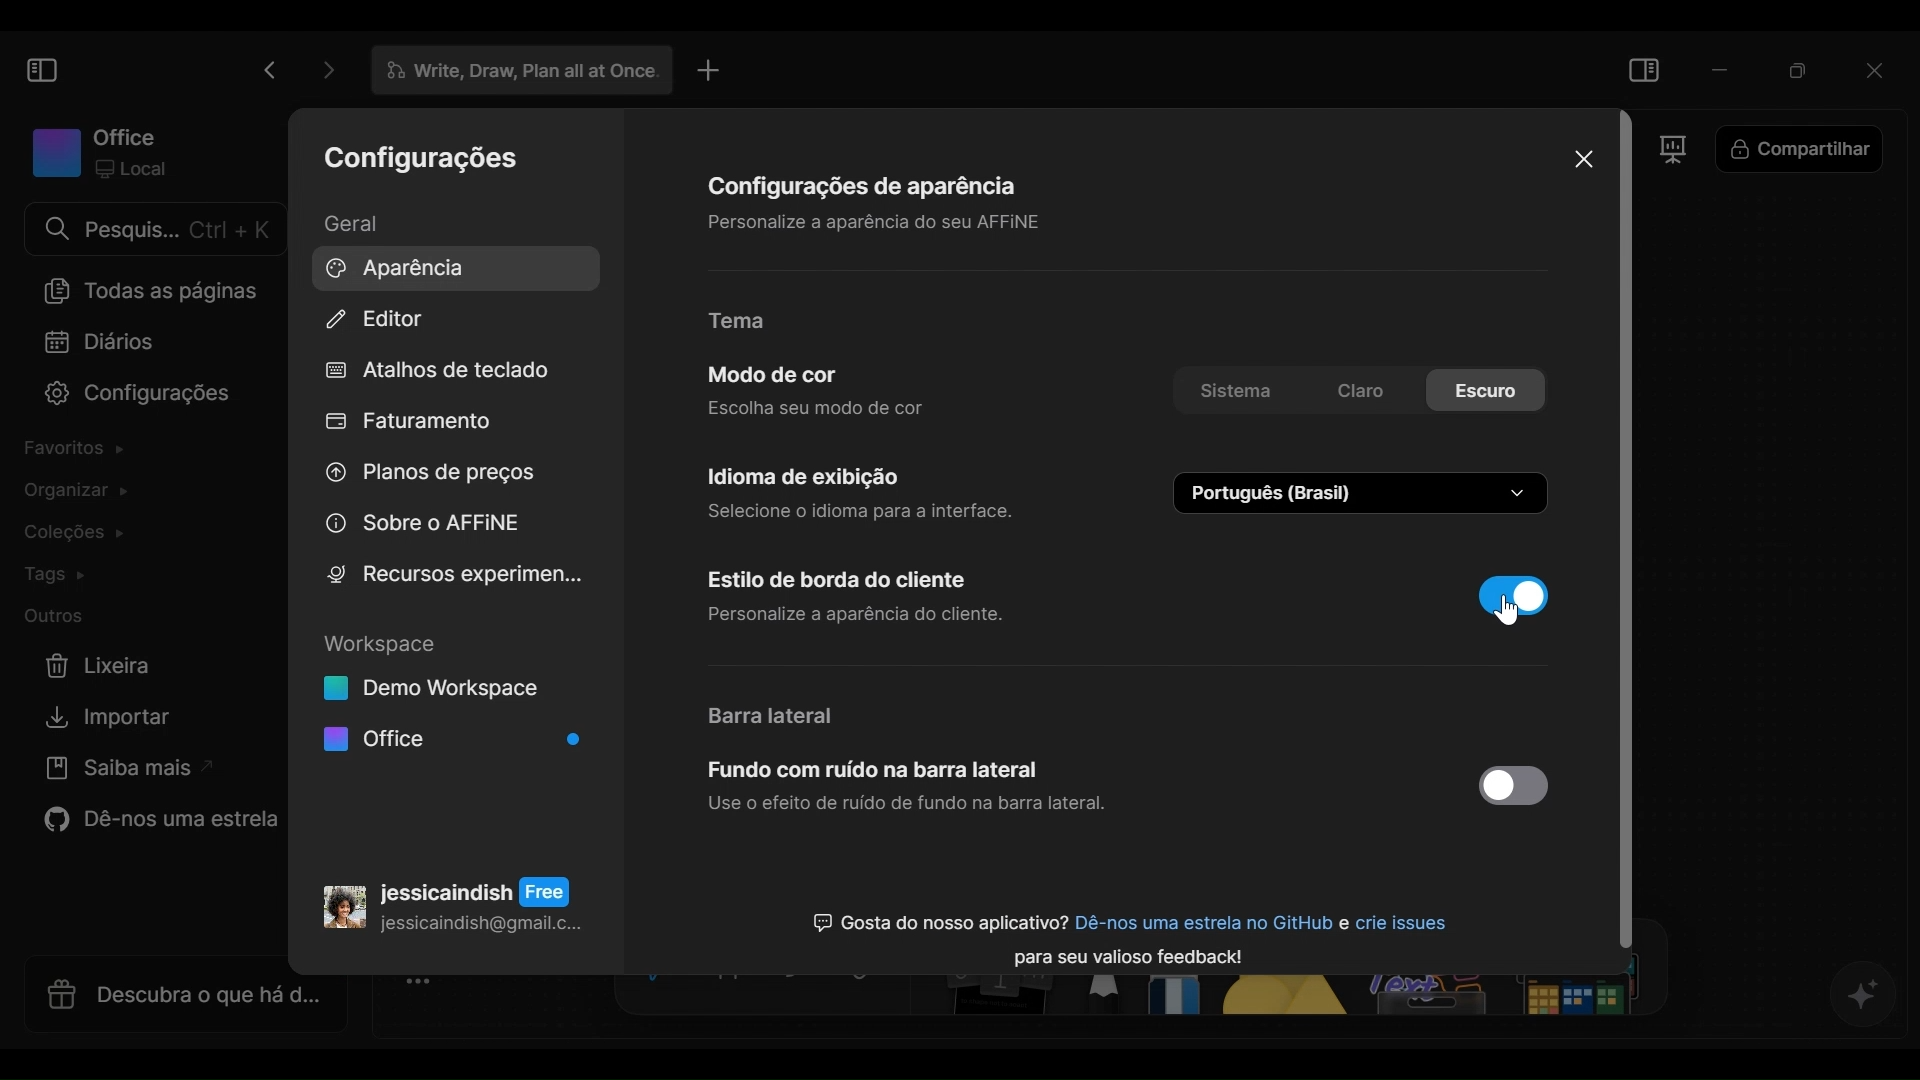 This screenshot has height=1080, width=1920. I want to click on Show/Hide Sidebar, so click(40, 69).